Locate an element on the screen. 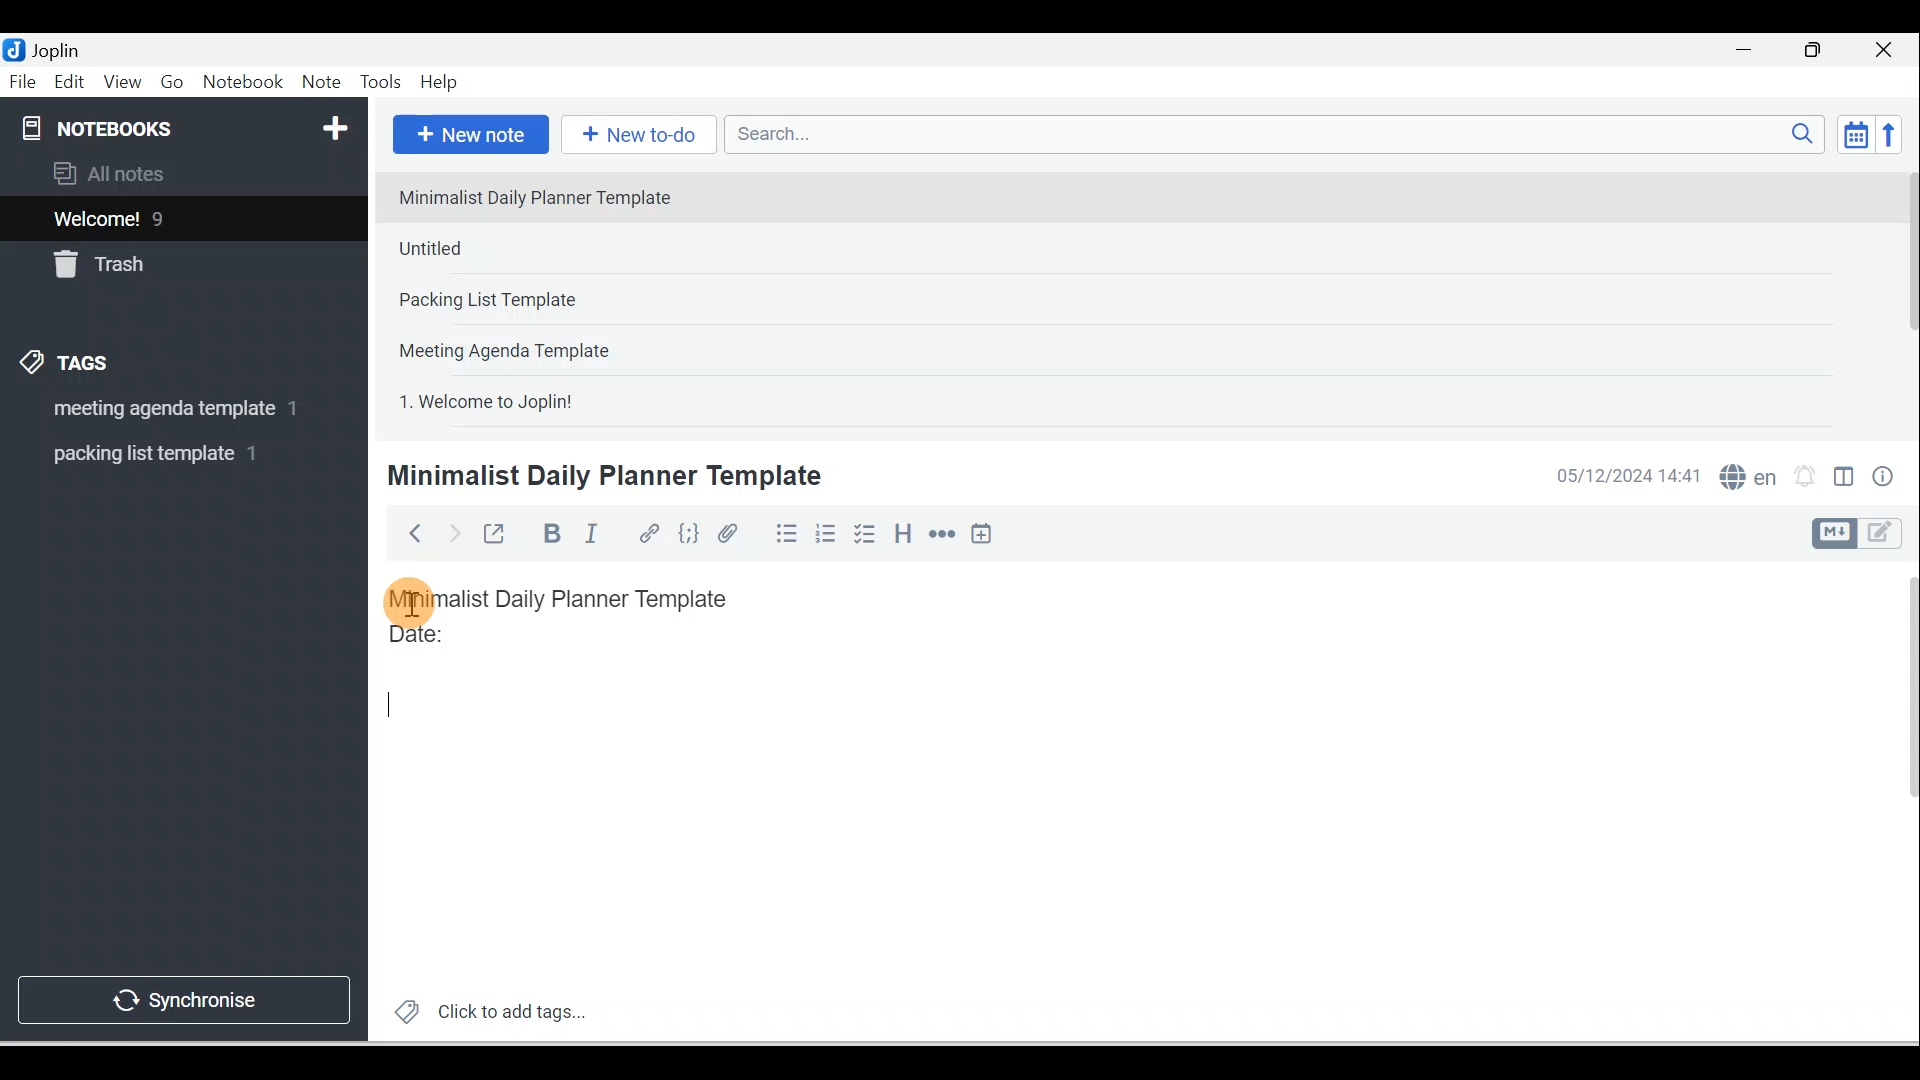  Close is located at coordinates (1889, 50).